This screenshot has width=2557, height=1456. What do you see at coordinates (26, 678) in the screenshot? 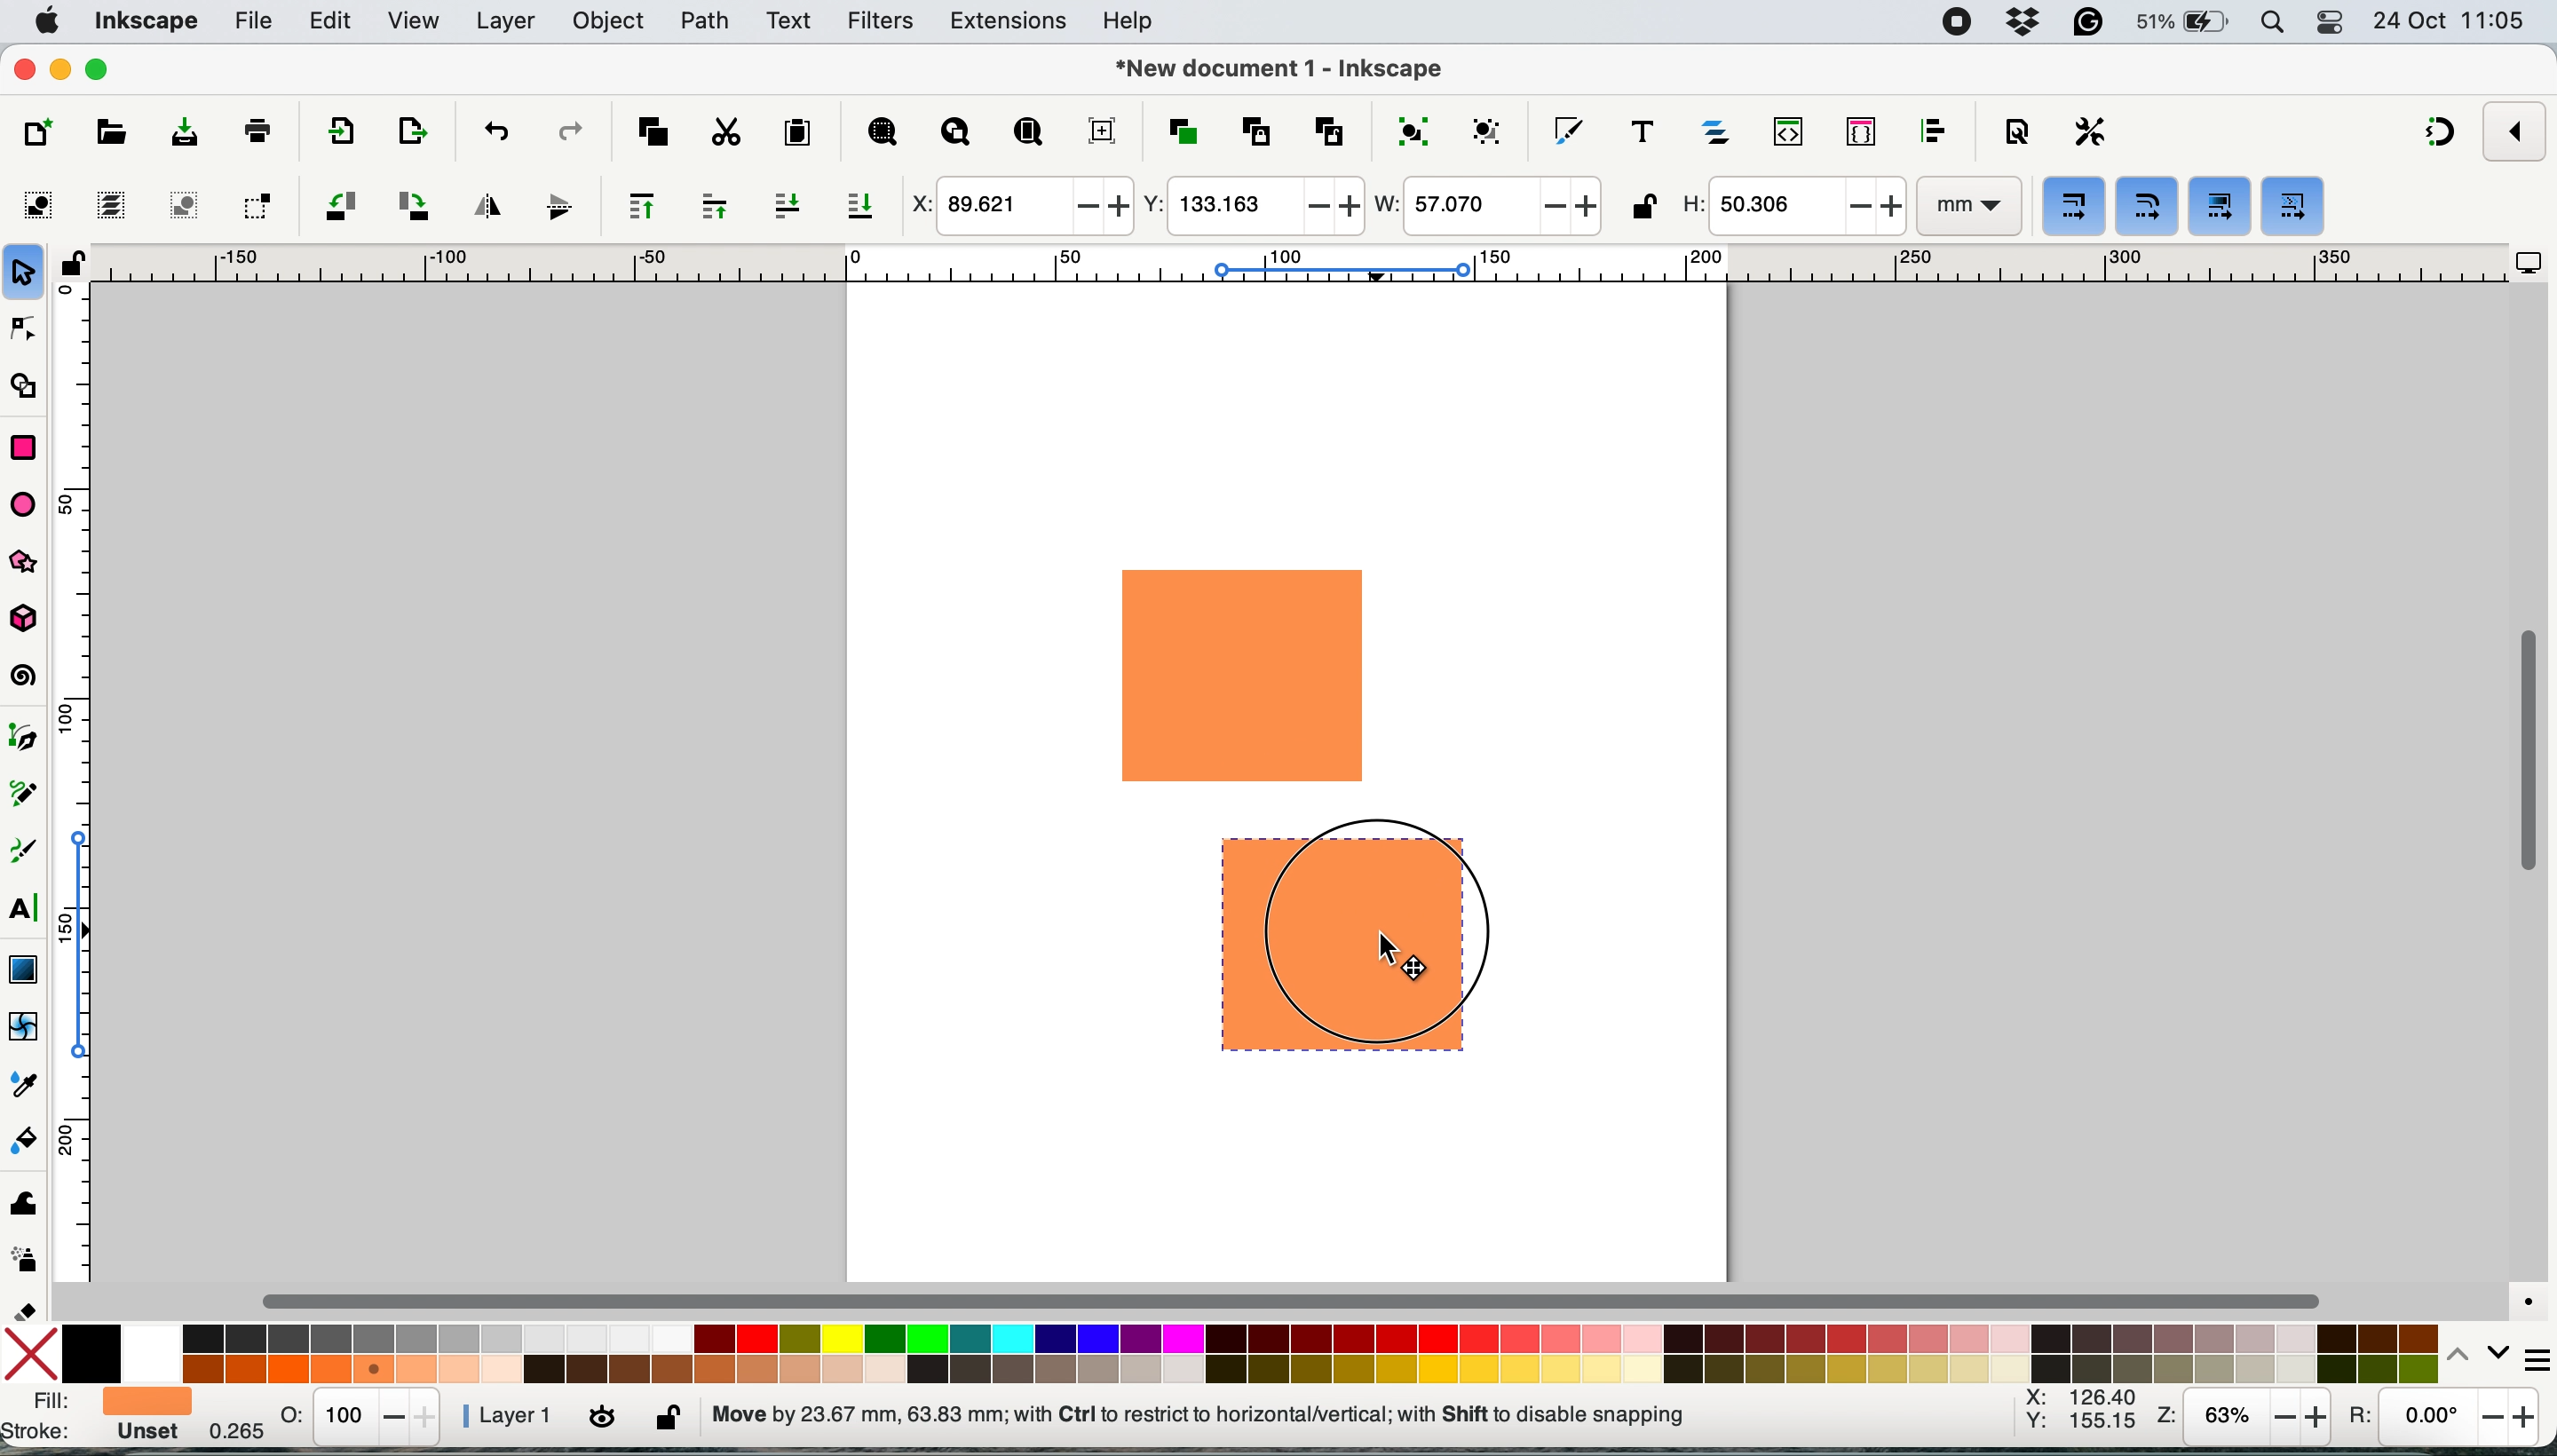
I see `spiral tool` at bounding box center [26, 678].